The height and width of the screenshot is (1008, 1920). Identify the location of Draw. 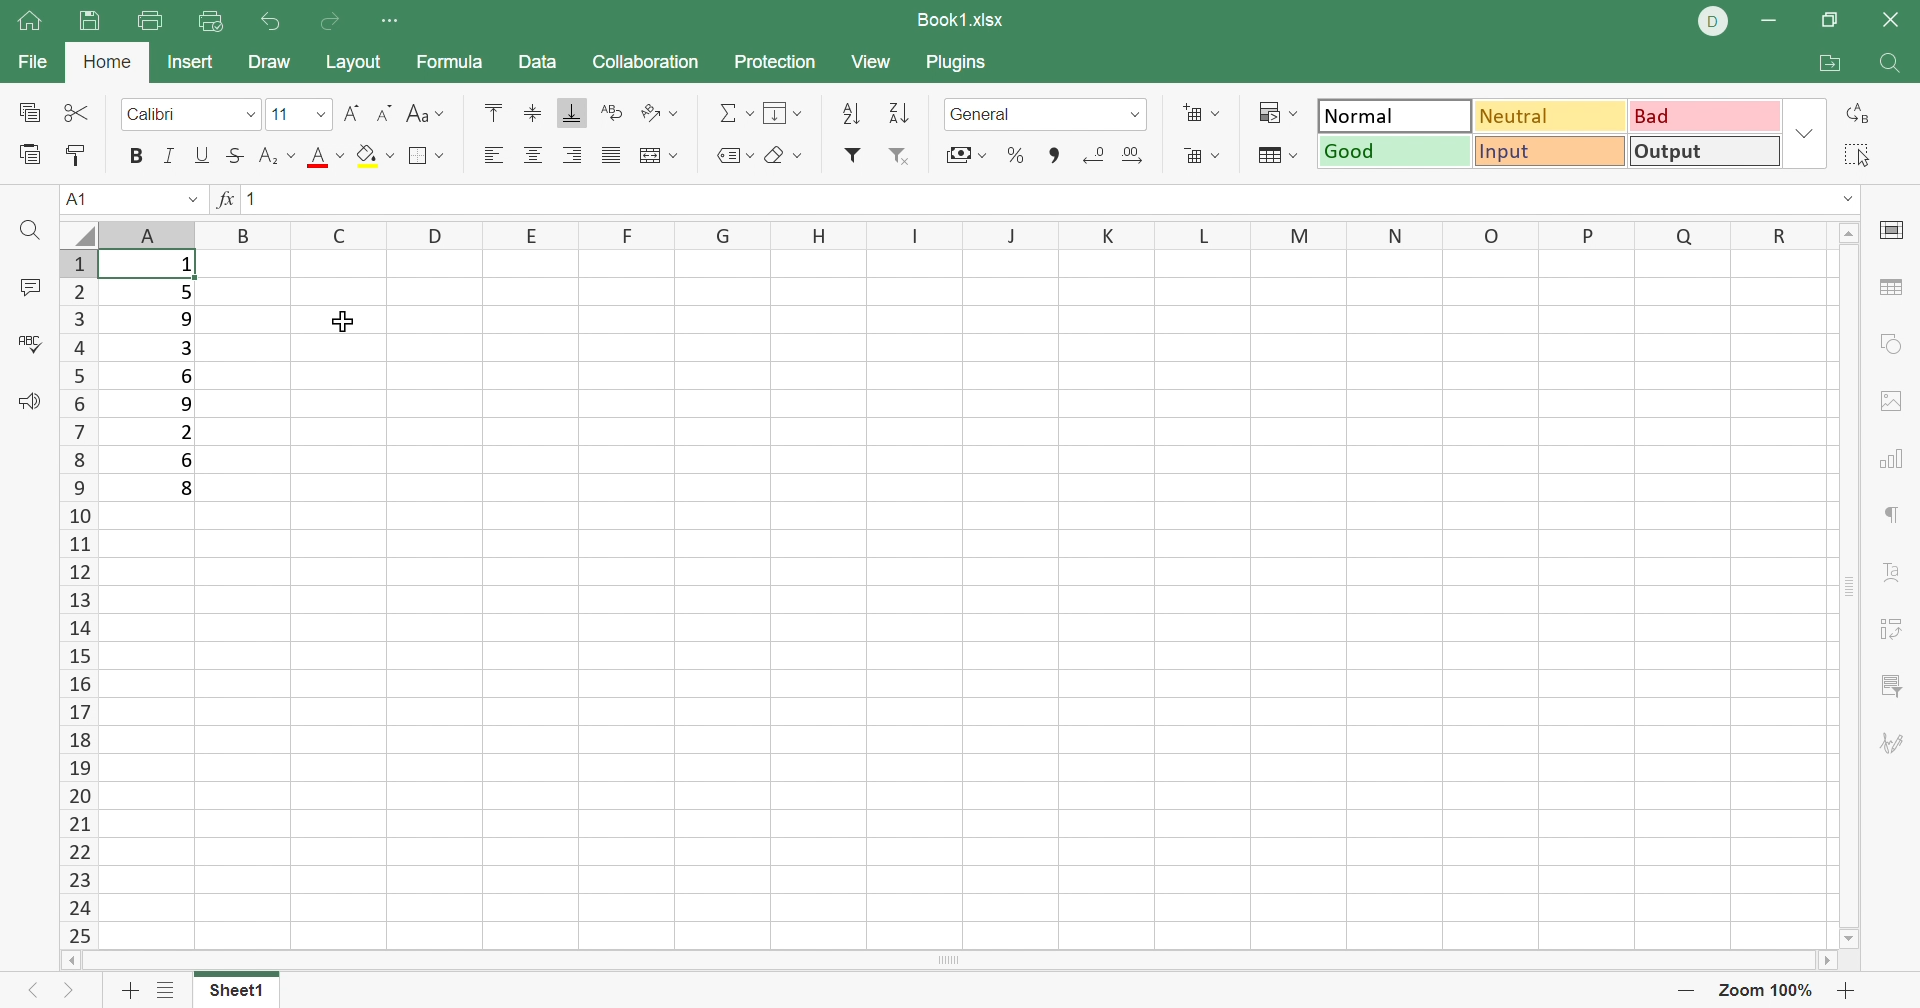
(268, 60).